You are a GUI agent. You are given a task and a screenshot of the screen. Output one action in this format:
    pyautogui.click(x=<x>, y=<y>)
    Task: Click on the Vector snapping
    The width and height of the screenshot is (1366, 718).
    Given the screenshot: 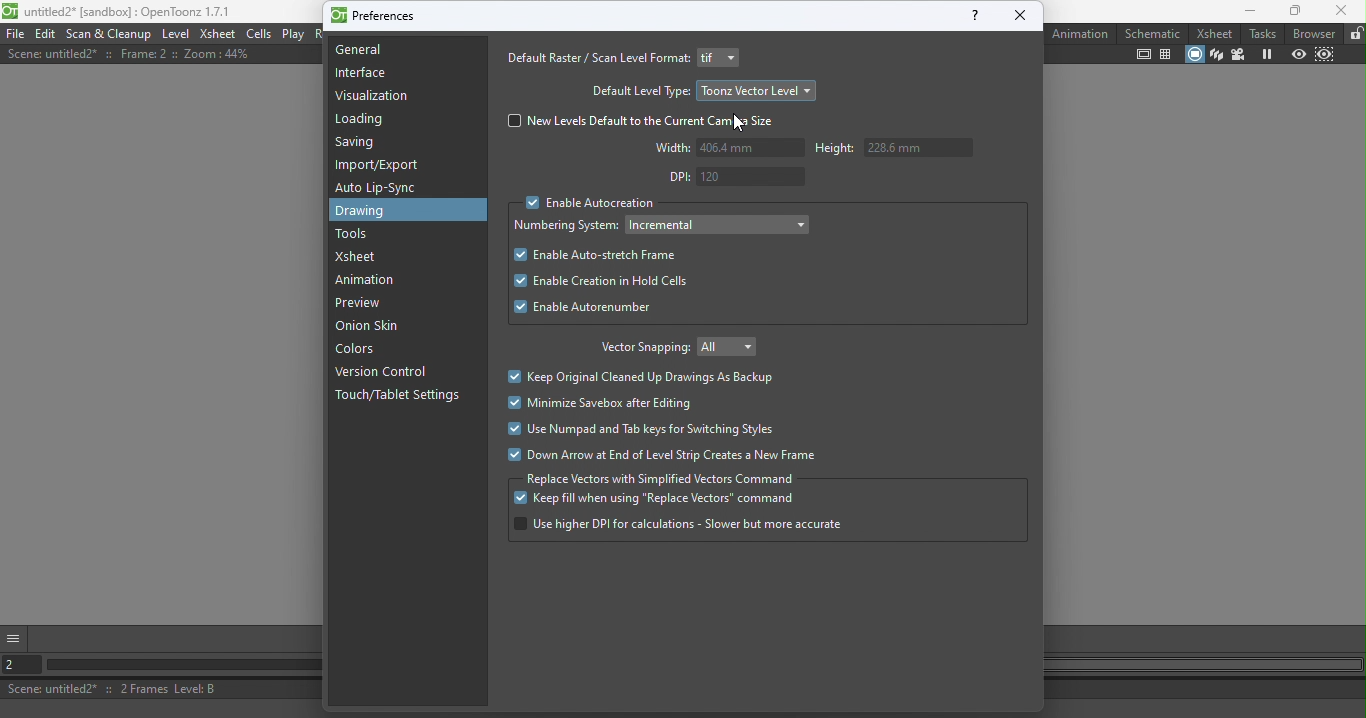 What is the action you would take?
    pyautogui.click(x=641, y=349)
    